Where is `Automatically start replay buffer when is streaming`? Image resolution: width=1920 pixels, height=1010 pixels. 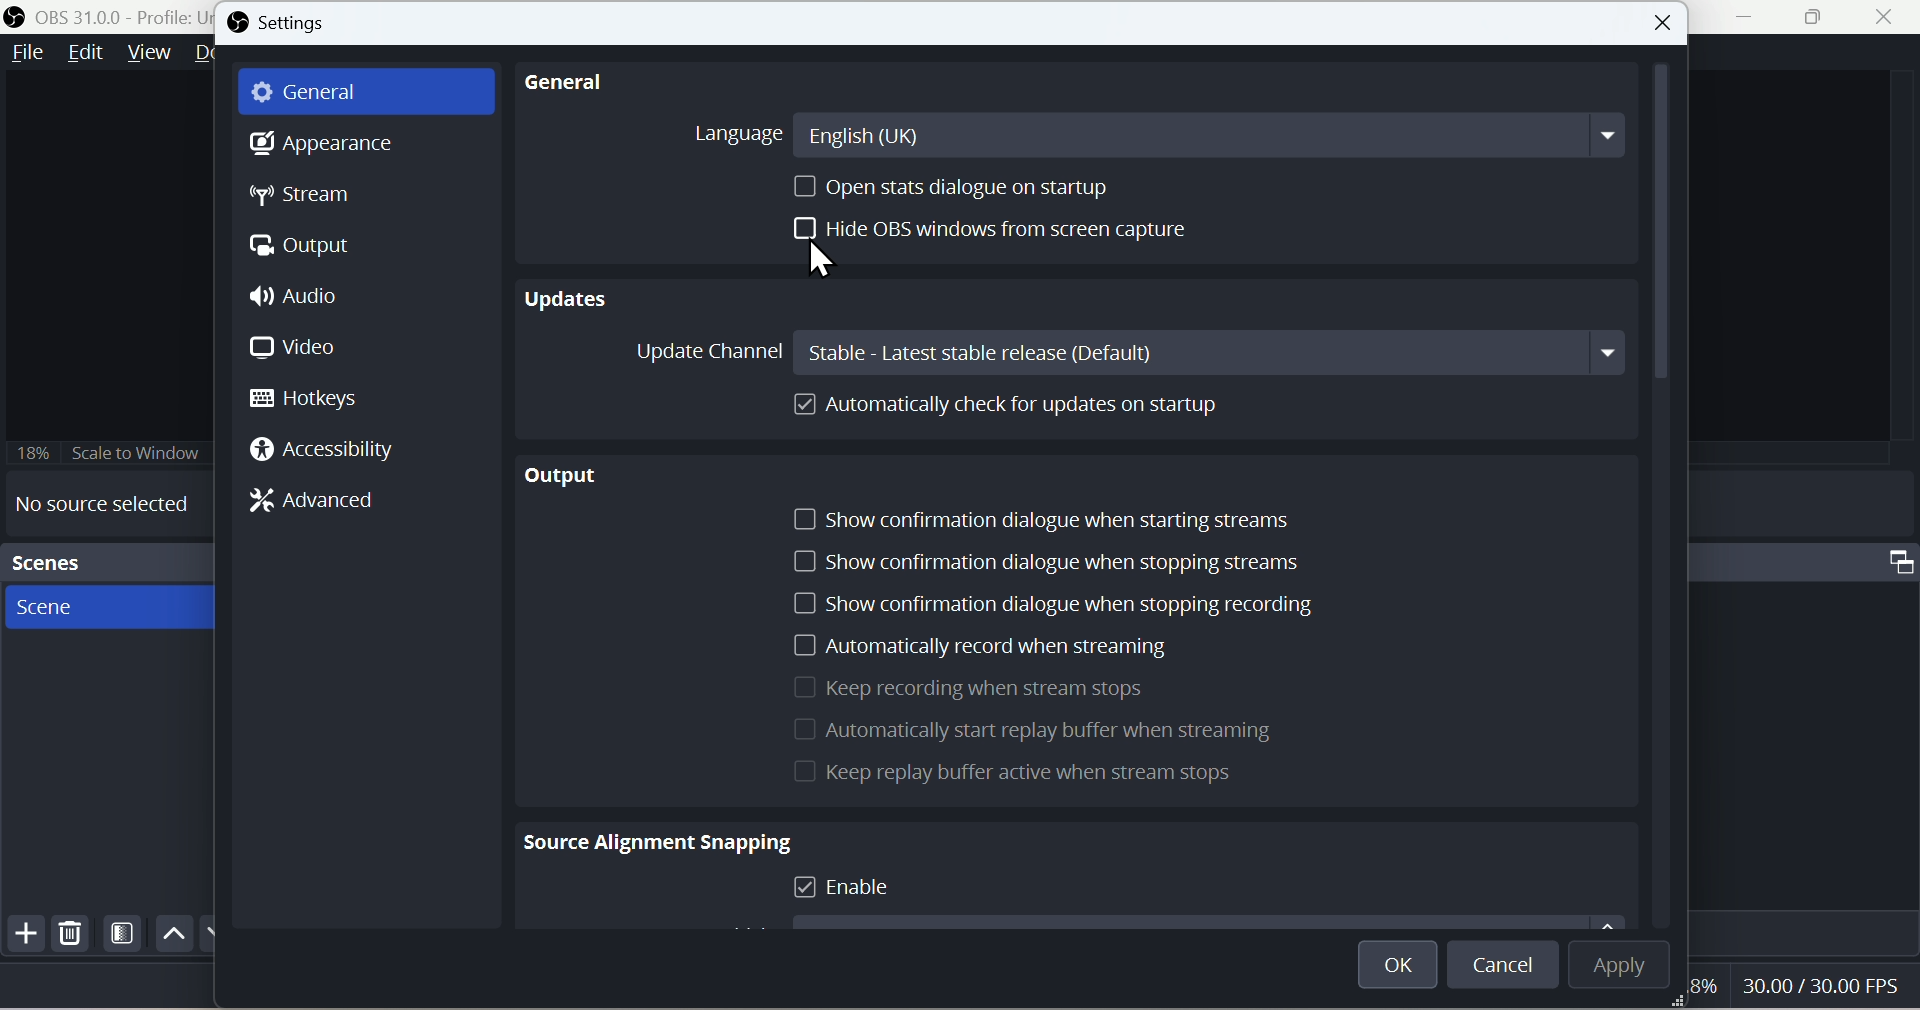
Automatically start replay buffer when is streaming is located at coordinates (1033, 732).